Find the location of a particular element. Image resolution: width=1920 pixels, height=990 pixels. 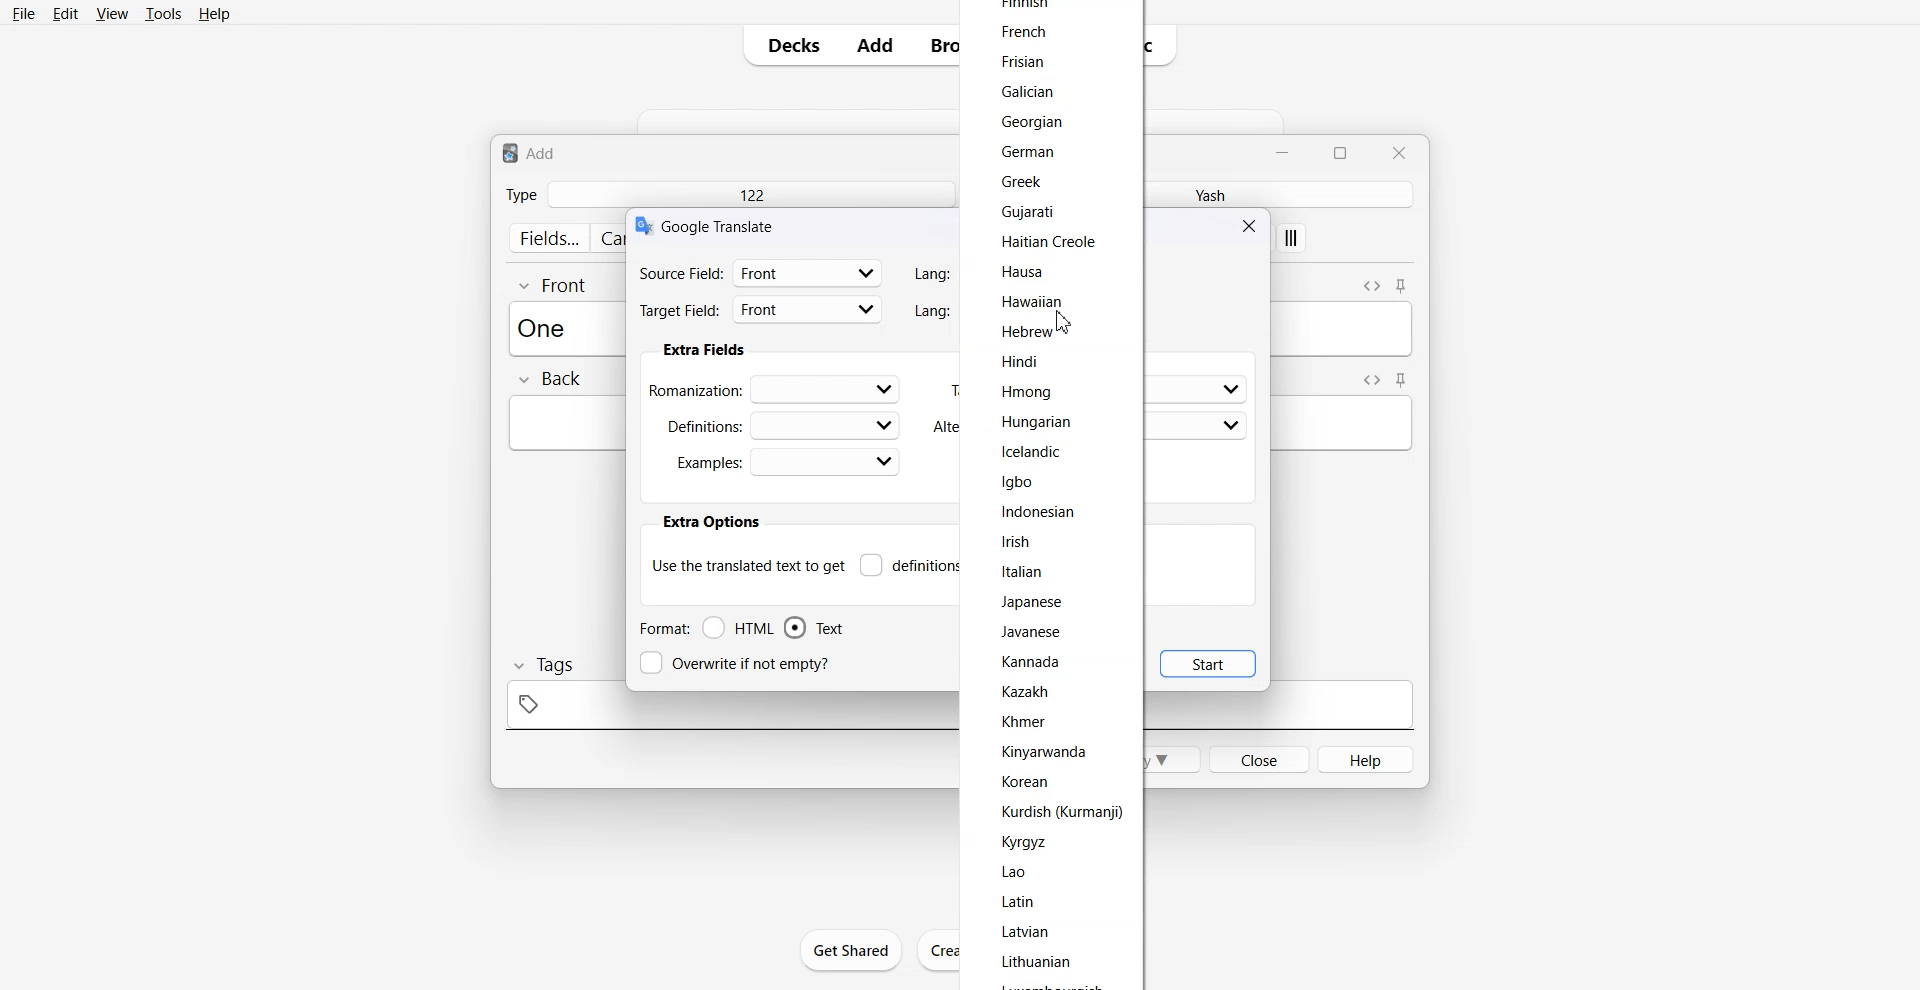

French is located at coordinates (1023, 30).